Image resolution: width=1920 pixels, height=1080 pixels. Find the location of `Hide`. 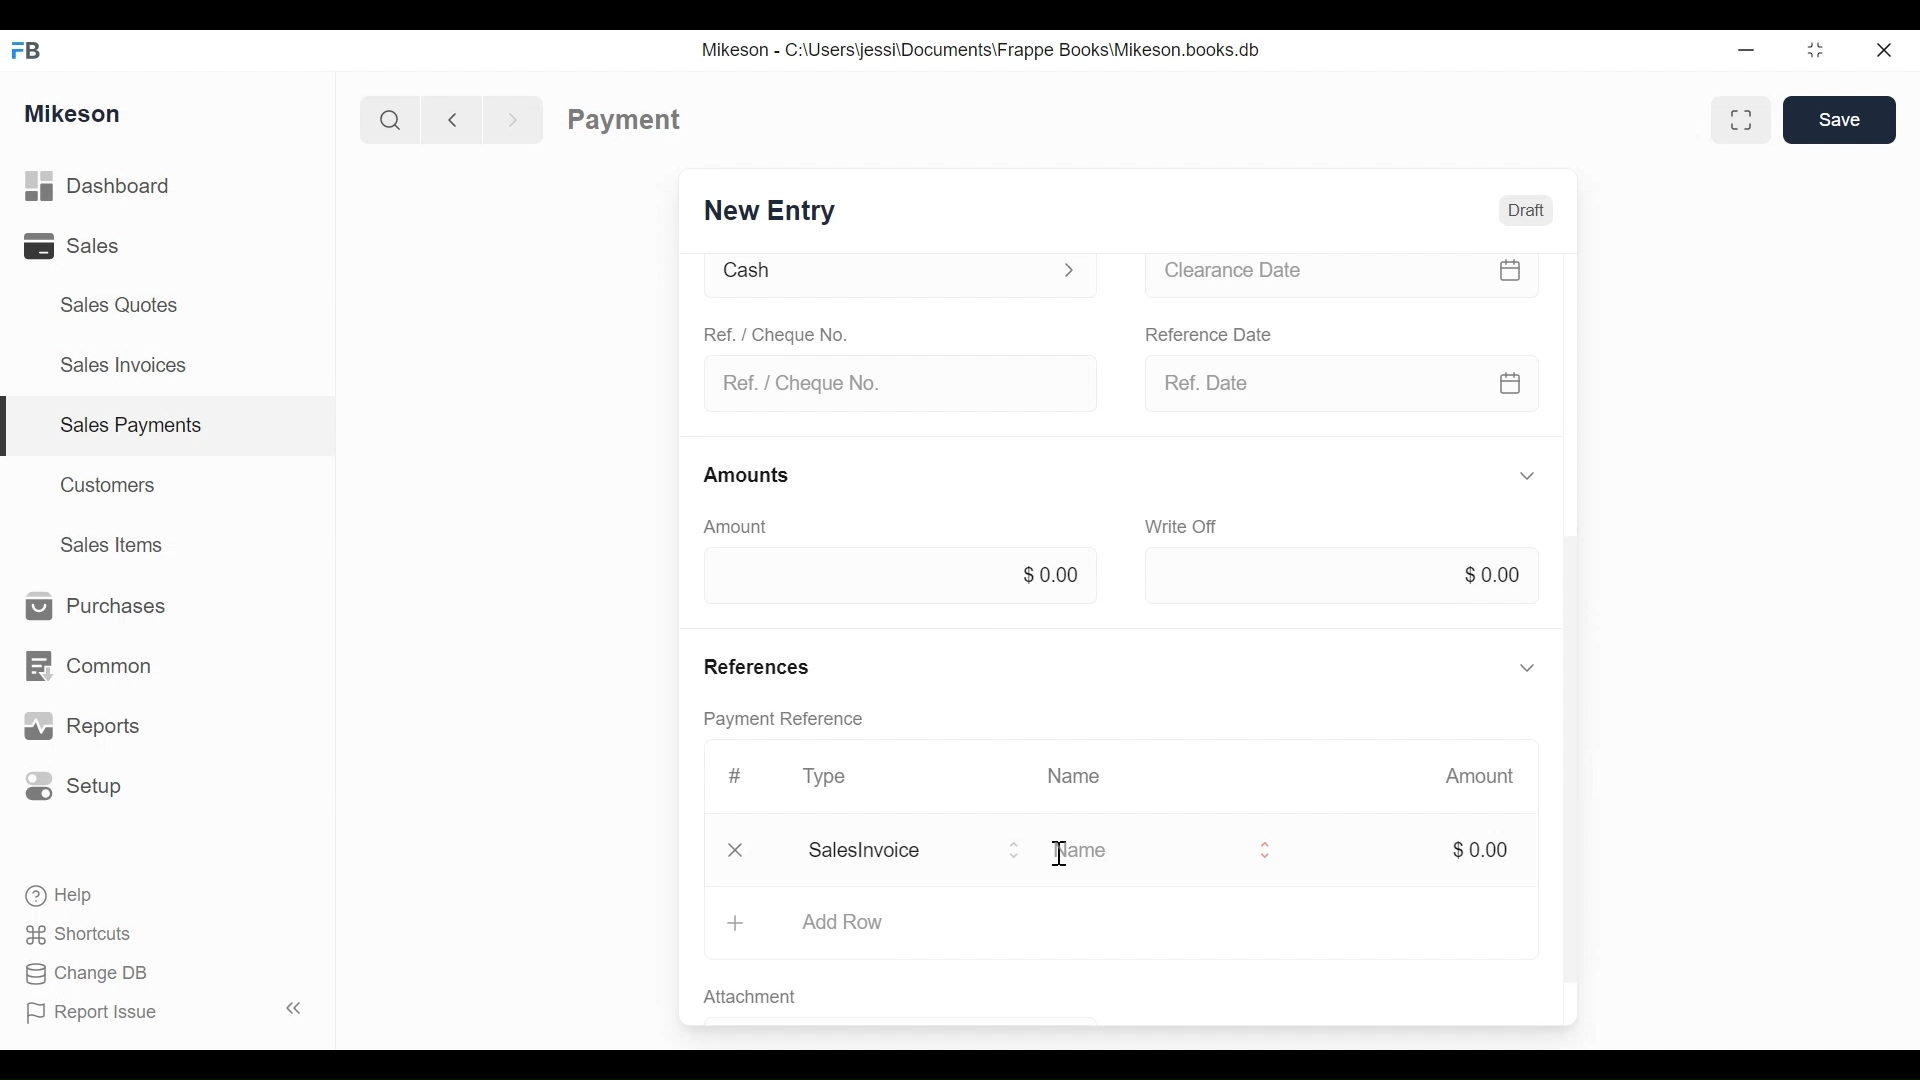

Hide is located at coordinates (1527, 475).